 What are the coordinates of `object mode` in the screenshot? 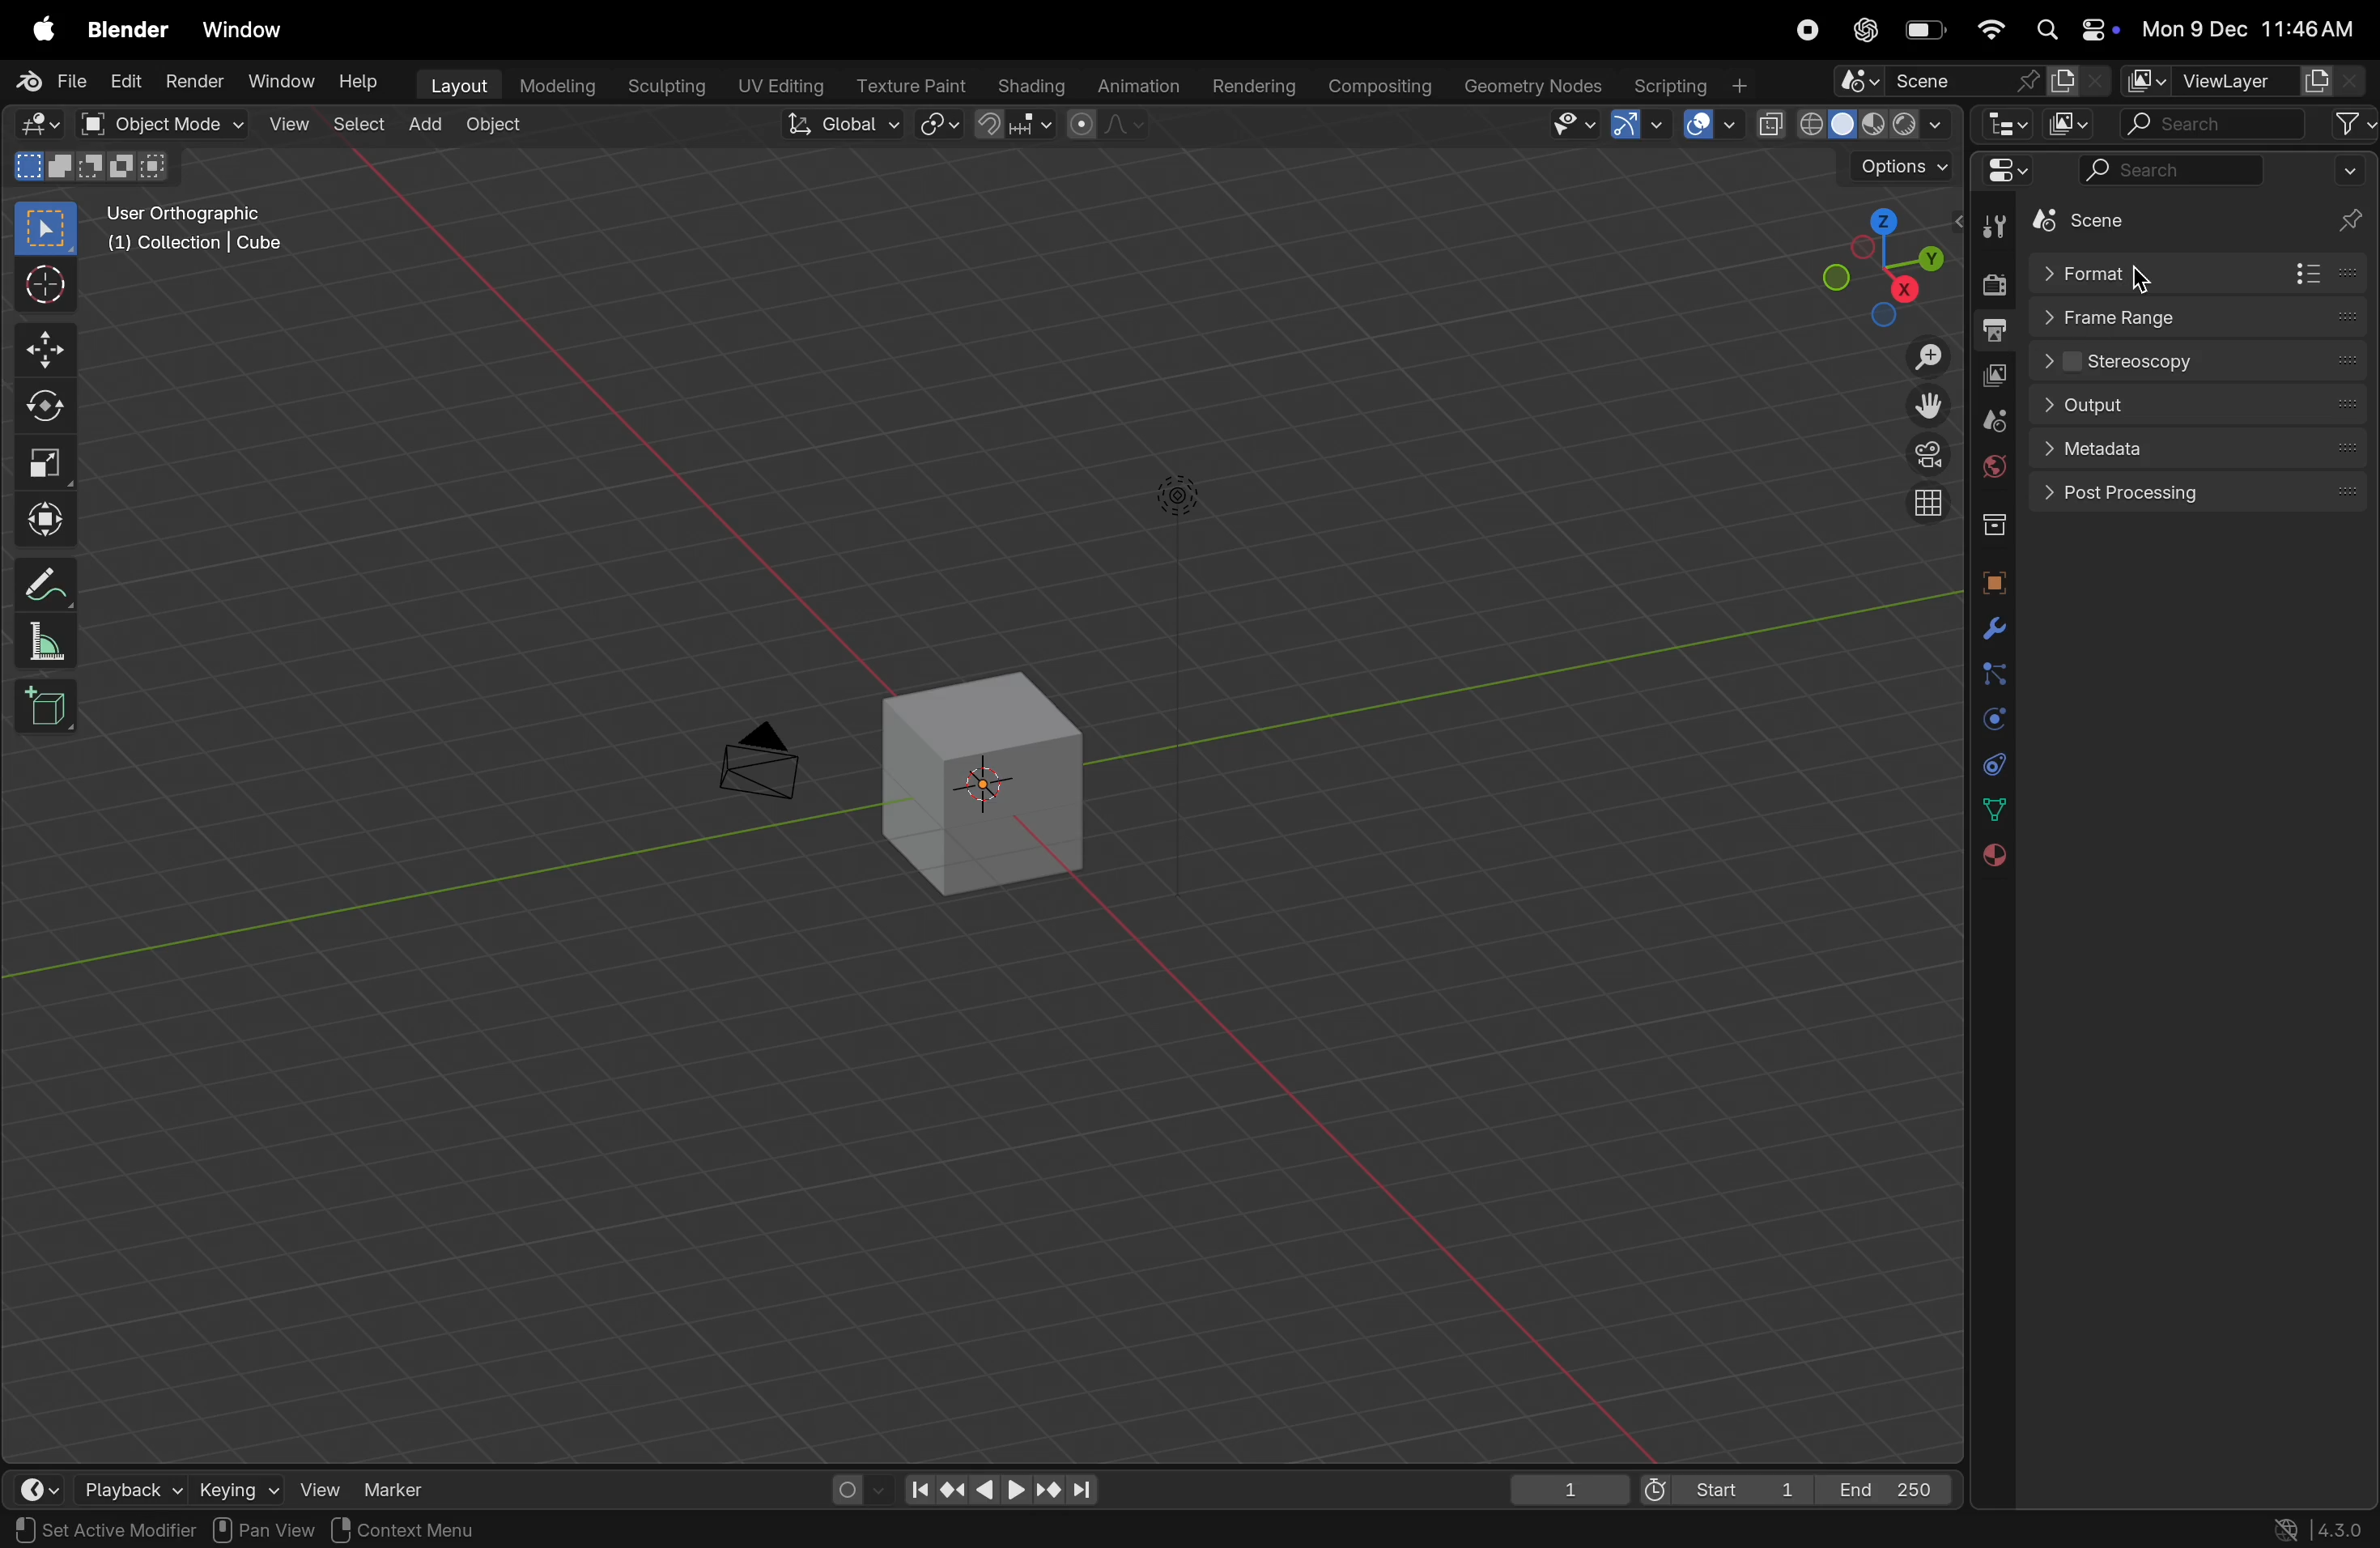 It's located at (161, 125).